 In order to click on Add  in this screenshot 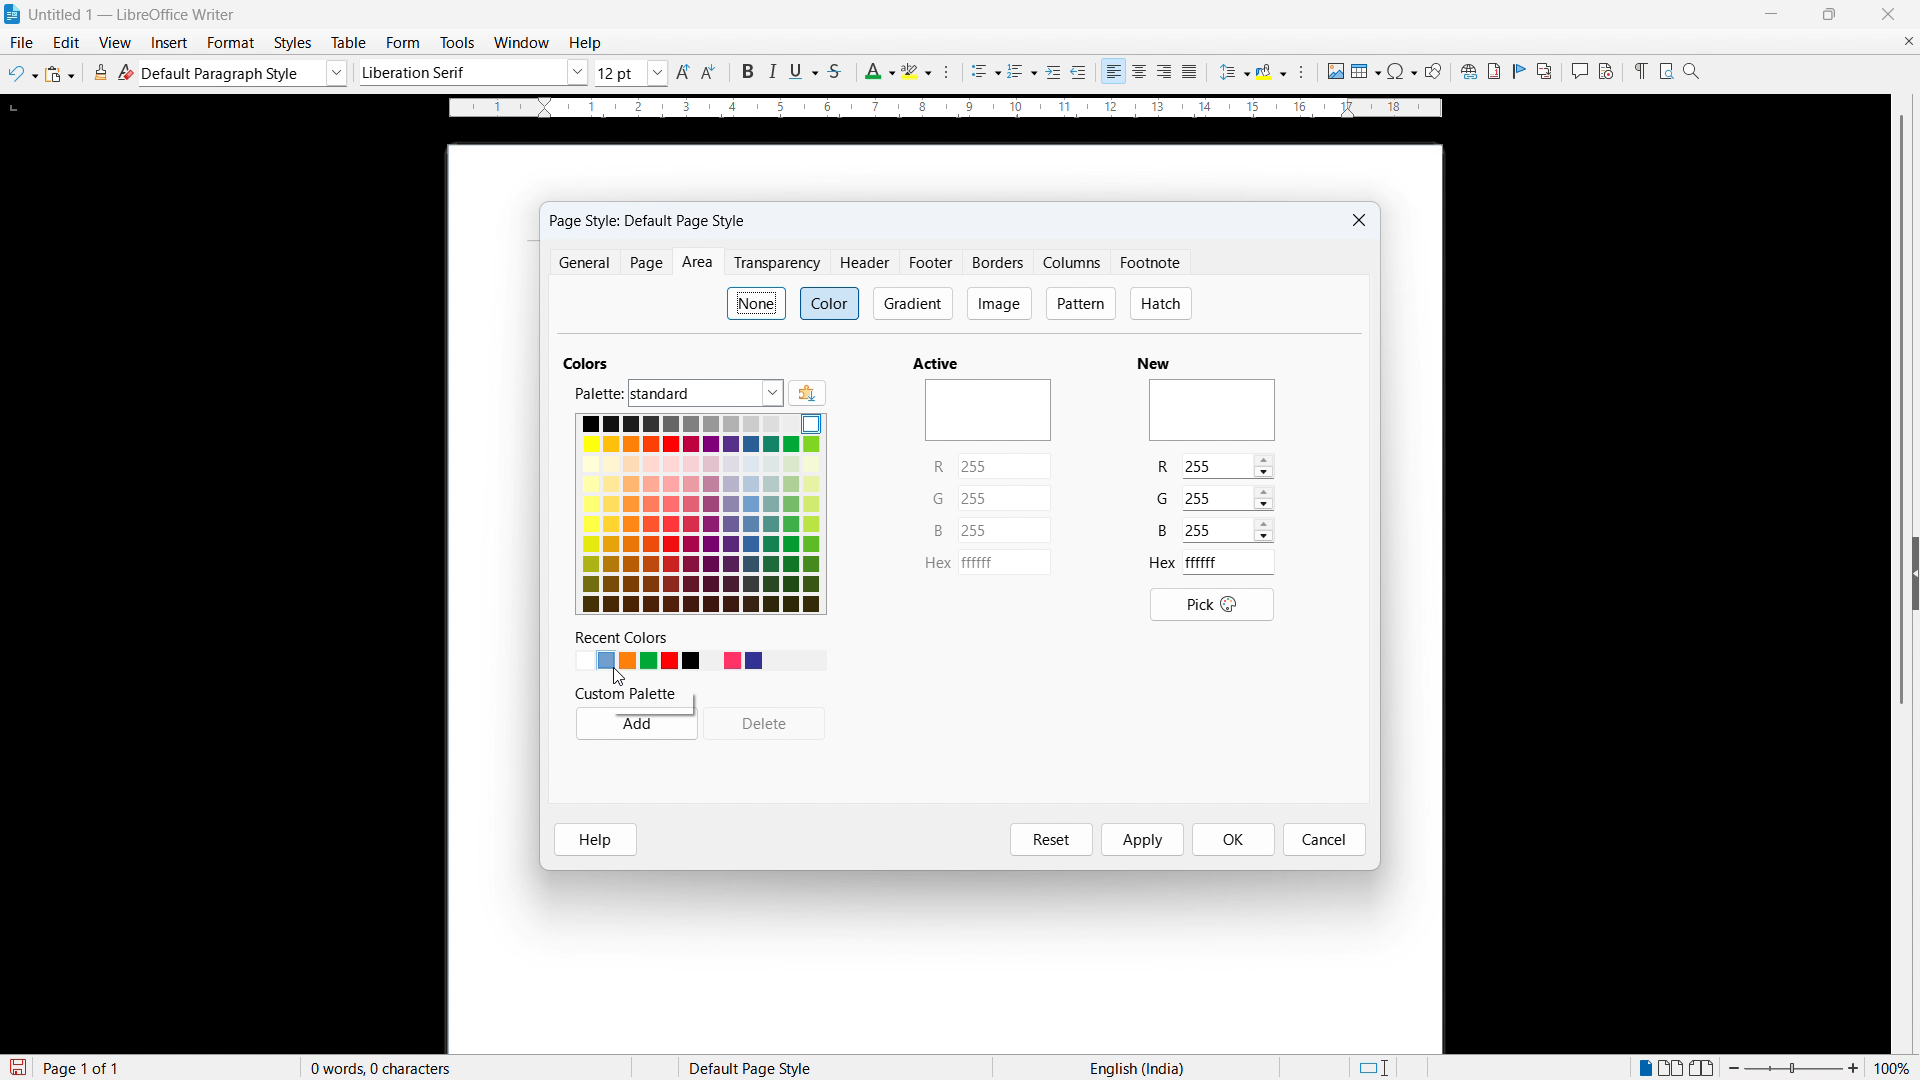, I will do `click(637, 723)`.